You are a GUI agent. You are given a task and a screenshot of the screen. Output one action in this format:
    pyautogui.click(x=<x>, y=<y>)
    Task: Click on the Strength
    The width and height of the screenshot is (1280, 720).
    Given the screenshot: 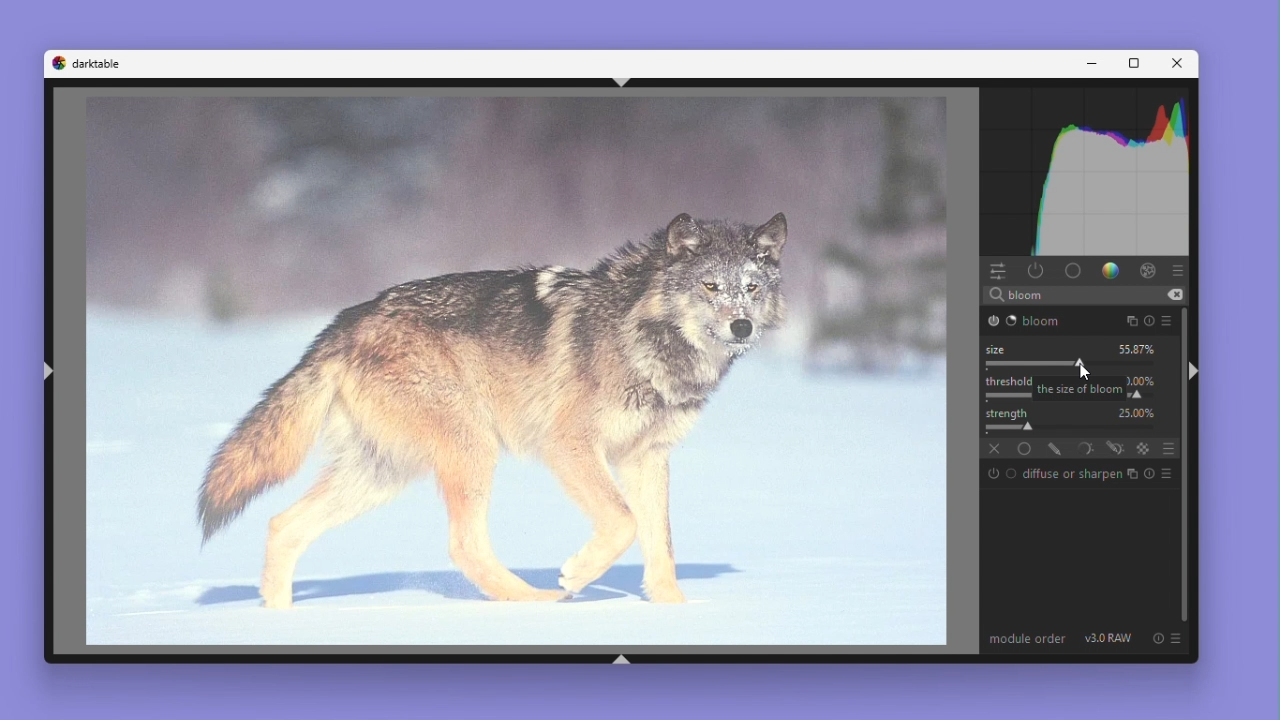 What is the action you would take?
    pyautogui.click(x=1009, y=412)
    